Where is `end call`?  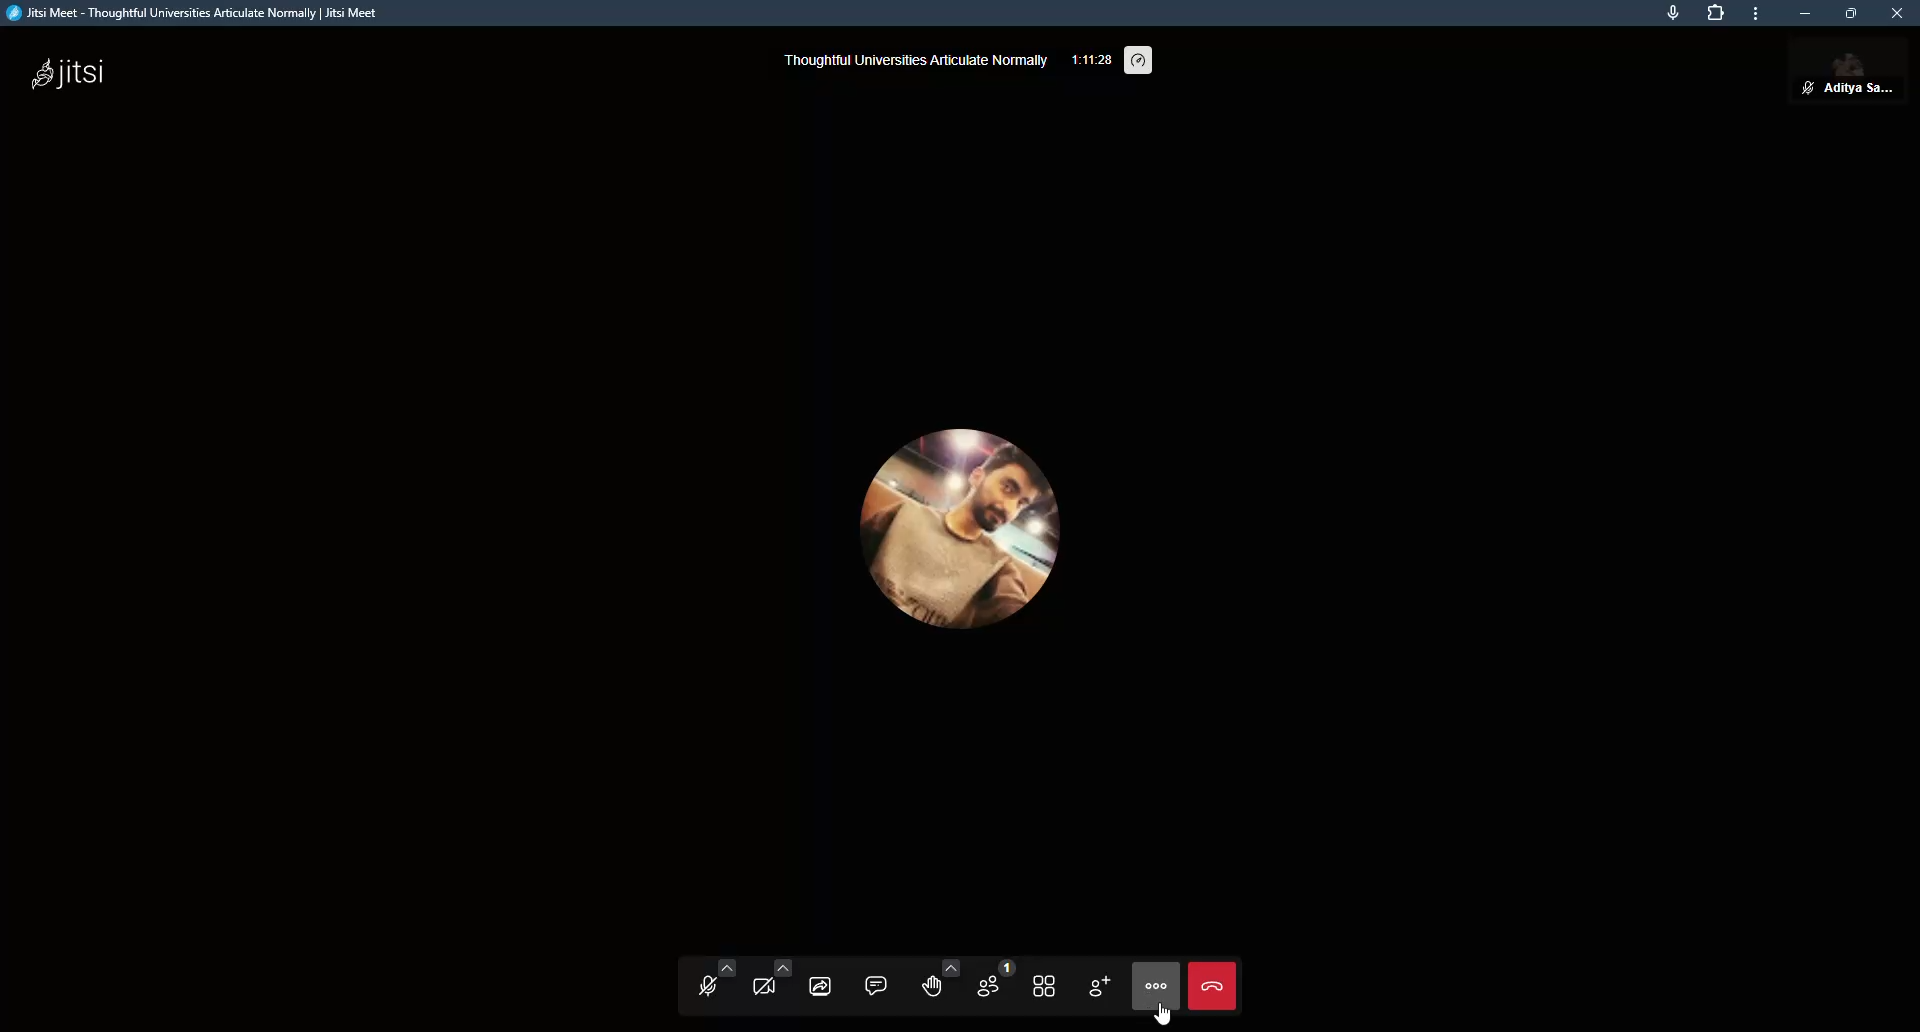 end call is located at coordinates (1213, 989).